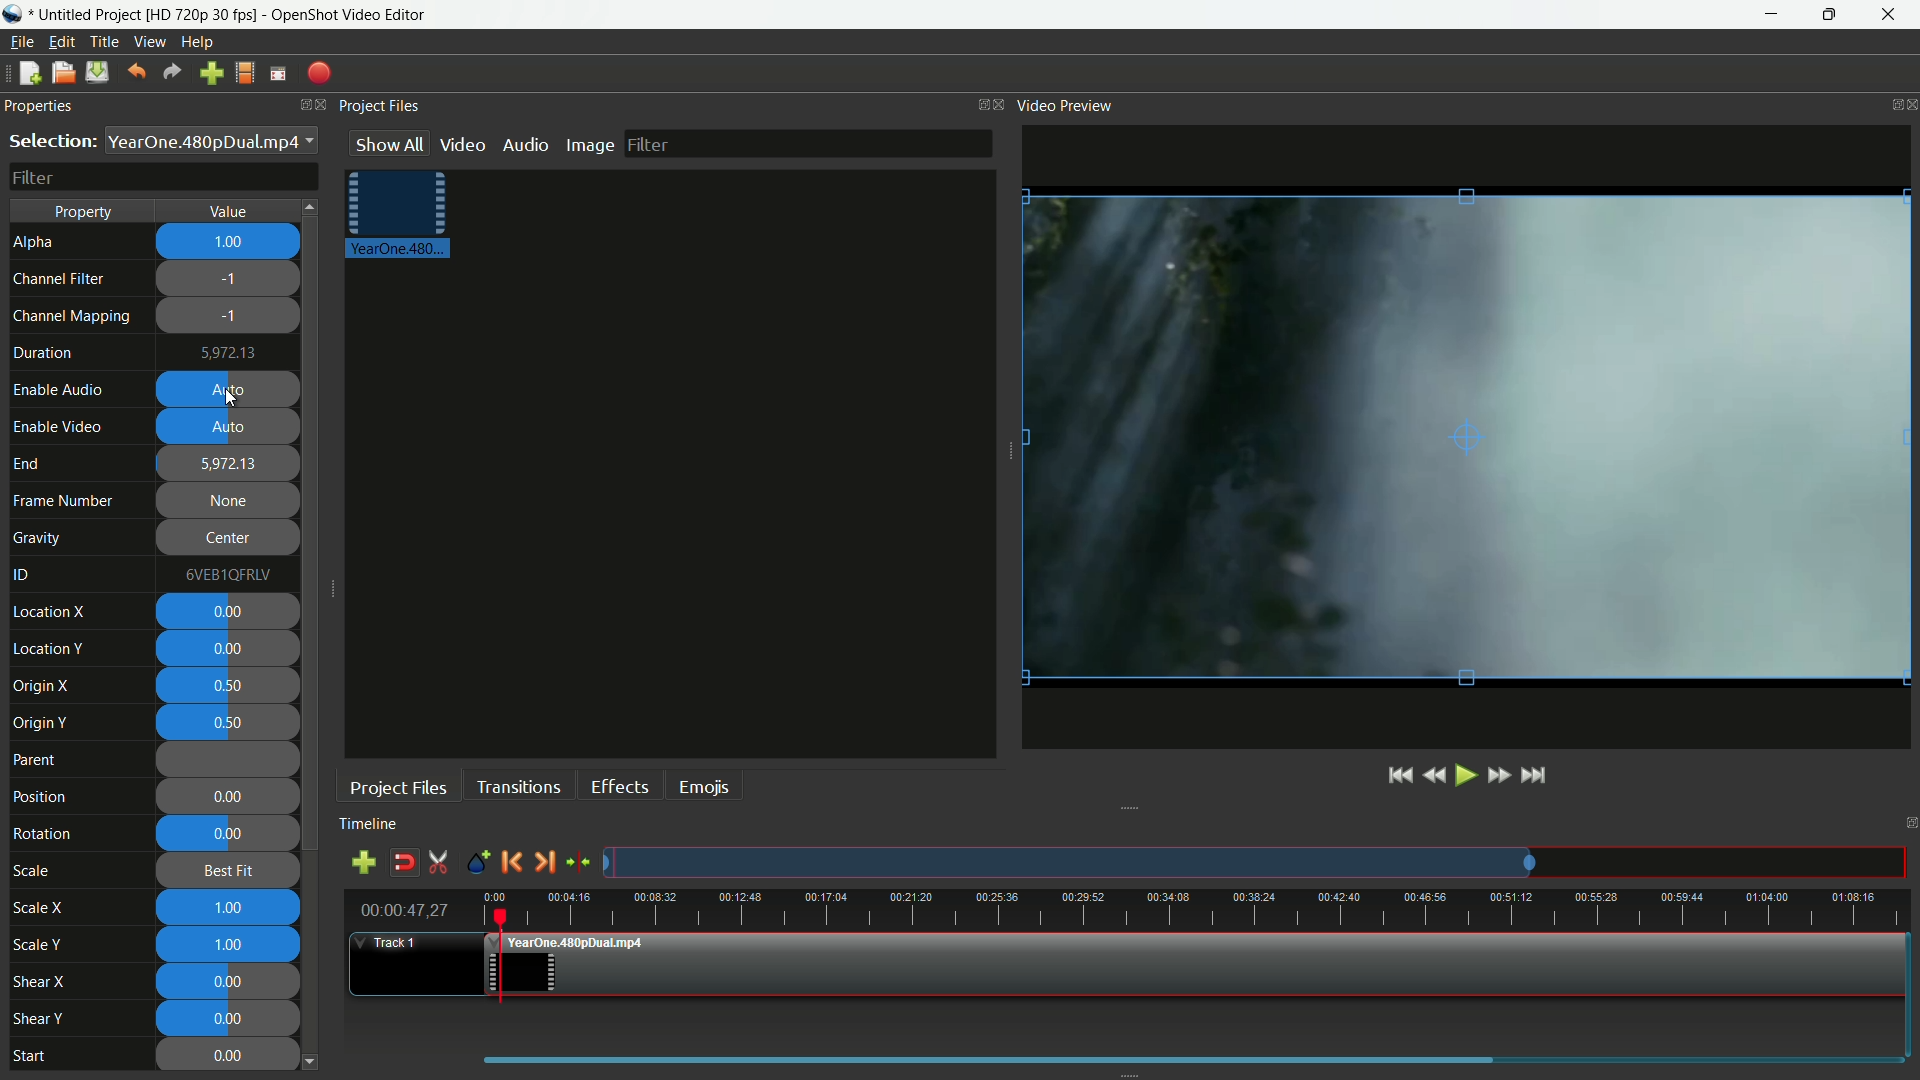  I want to click on play or pause, so click(1368, 777).